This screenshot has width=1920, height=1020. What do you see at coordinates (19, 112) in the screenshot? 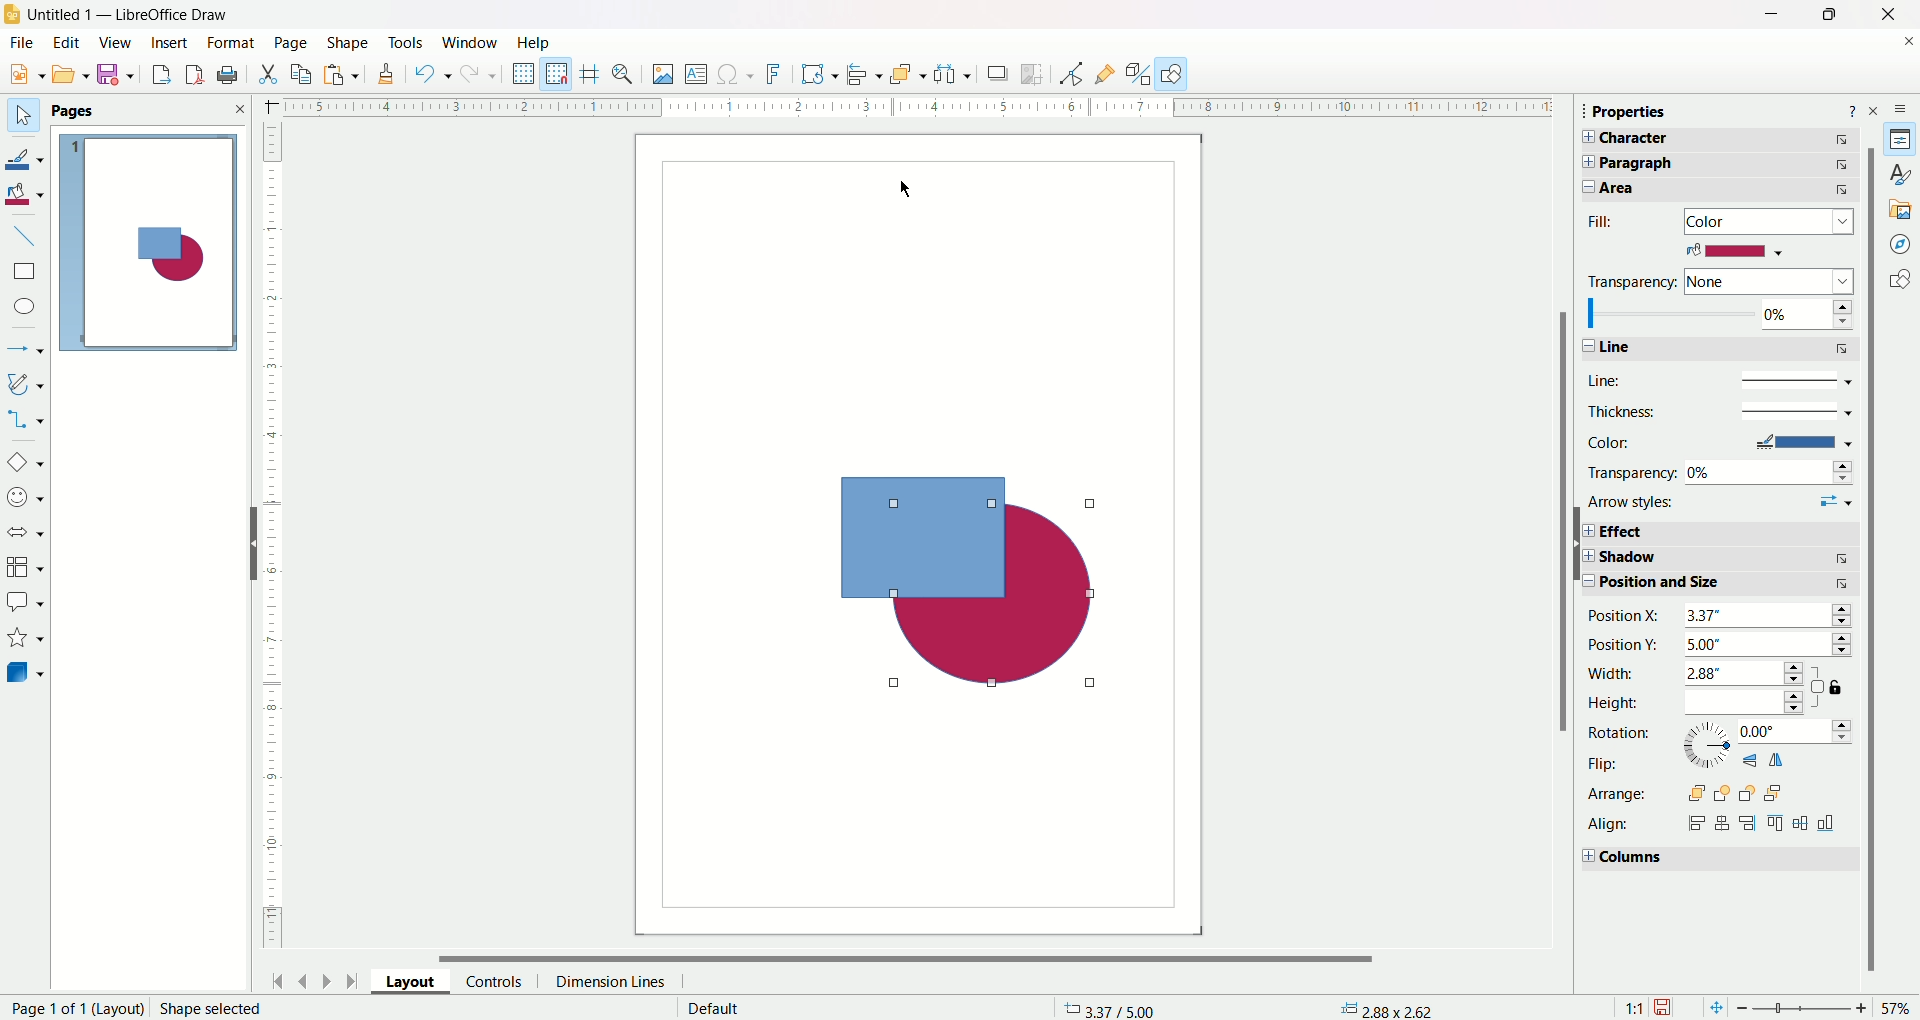
I see `select` at bounding box center [19, 112].